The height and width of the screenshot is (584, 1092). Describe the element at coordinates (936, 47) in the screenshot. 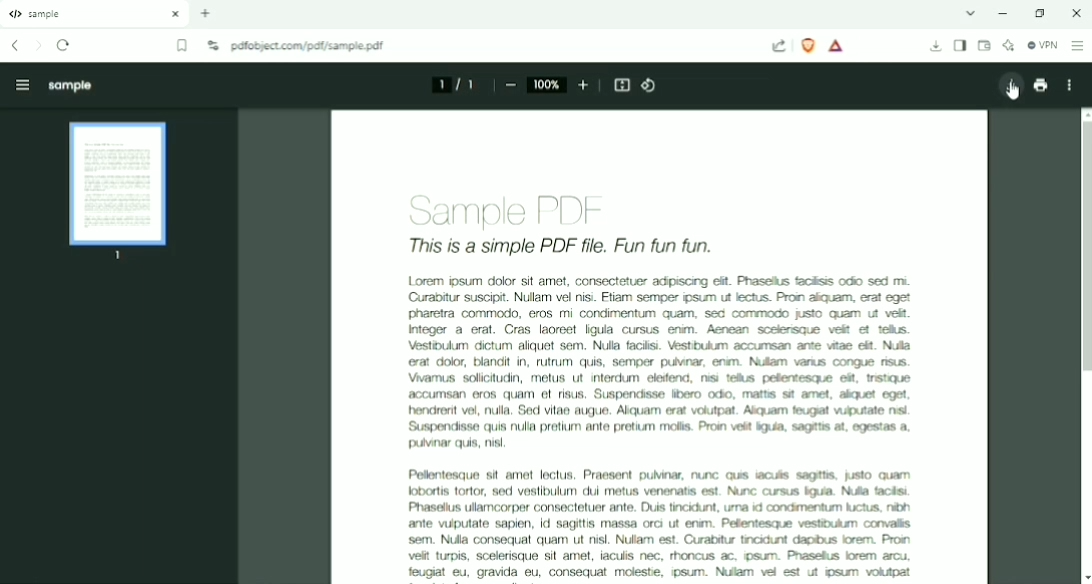

I see `Downloads` at that location.